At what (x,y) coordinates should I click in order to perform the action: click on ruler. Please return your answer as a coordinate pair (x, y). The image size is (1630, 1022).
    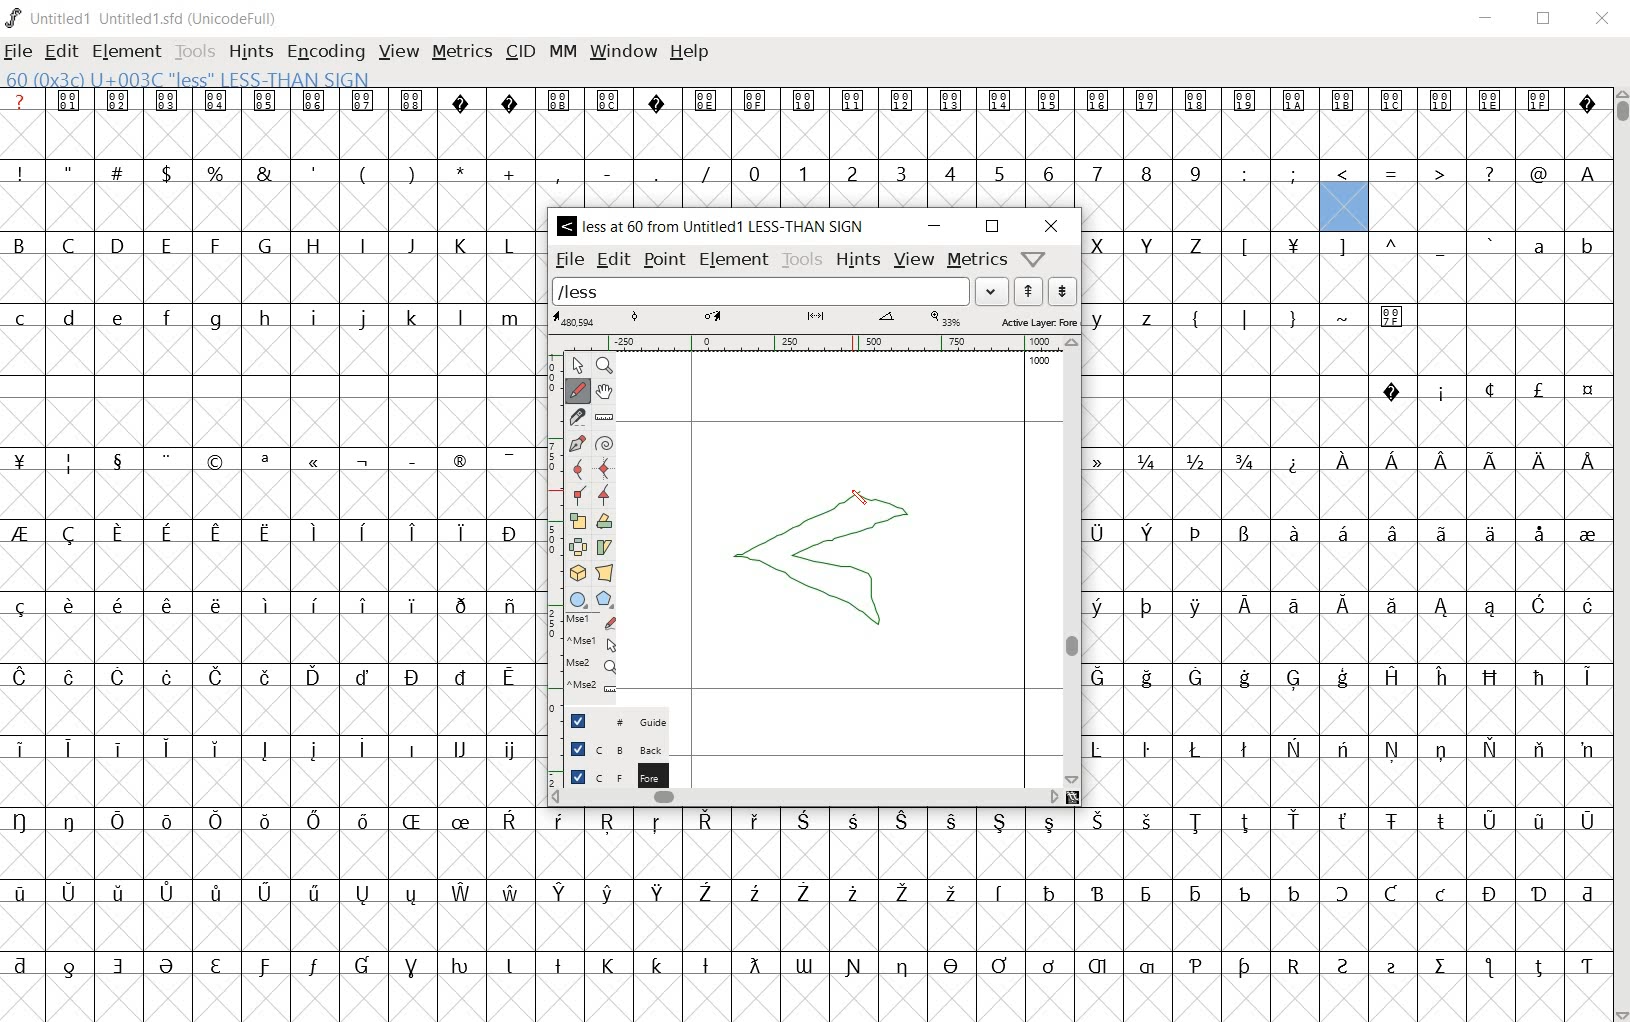
    Looking at the image, I should click on (813, 345).